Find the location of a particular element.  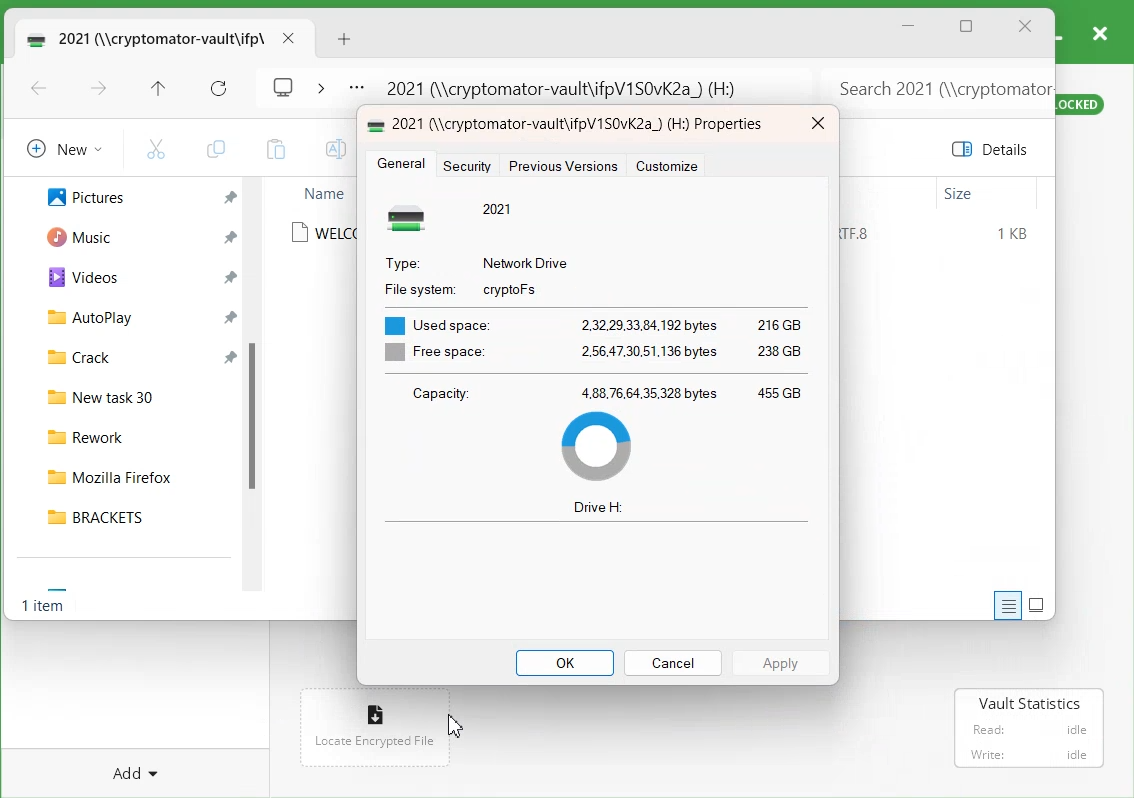

list view is located at coordinates (1004, 606).